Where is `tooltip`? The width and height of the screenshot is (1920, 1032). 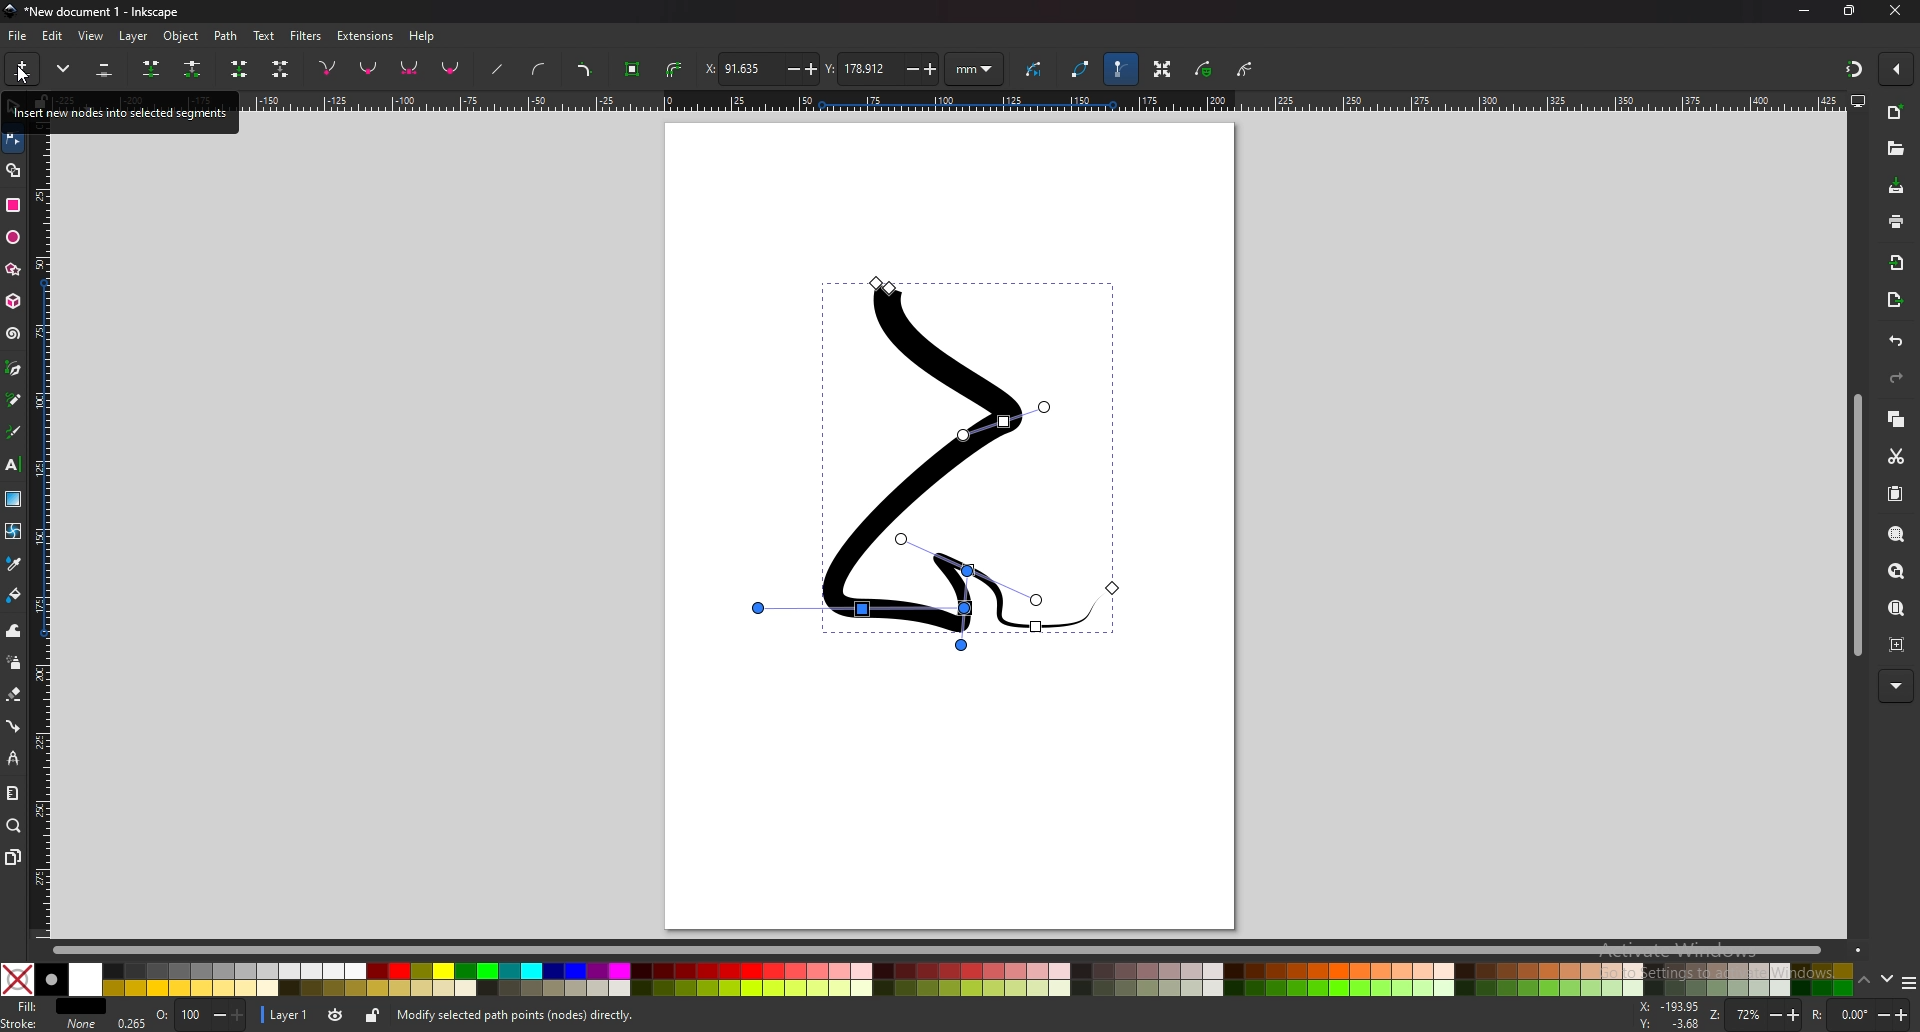 tooltip is located at coordinates (122, 114).